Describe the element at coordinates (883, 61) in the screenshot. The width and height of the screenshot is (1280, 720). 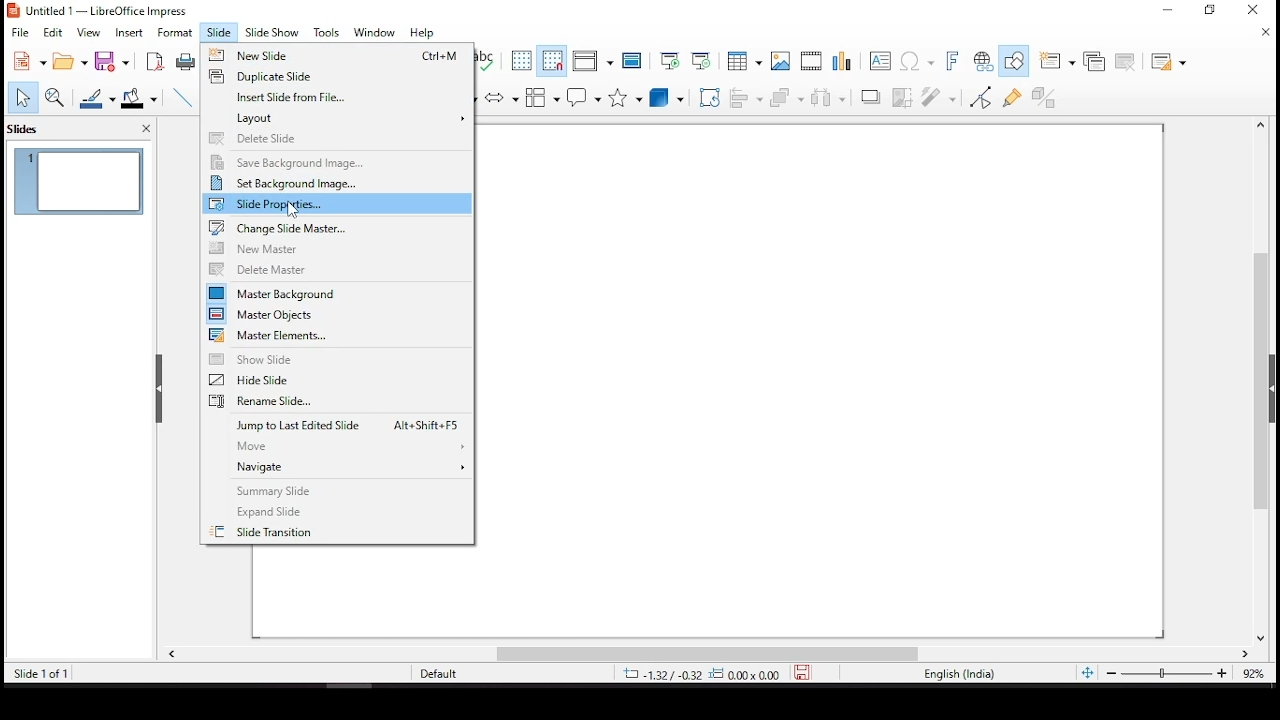
I see `text box` at that location.